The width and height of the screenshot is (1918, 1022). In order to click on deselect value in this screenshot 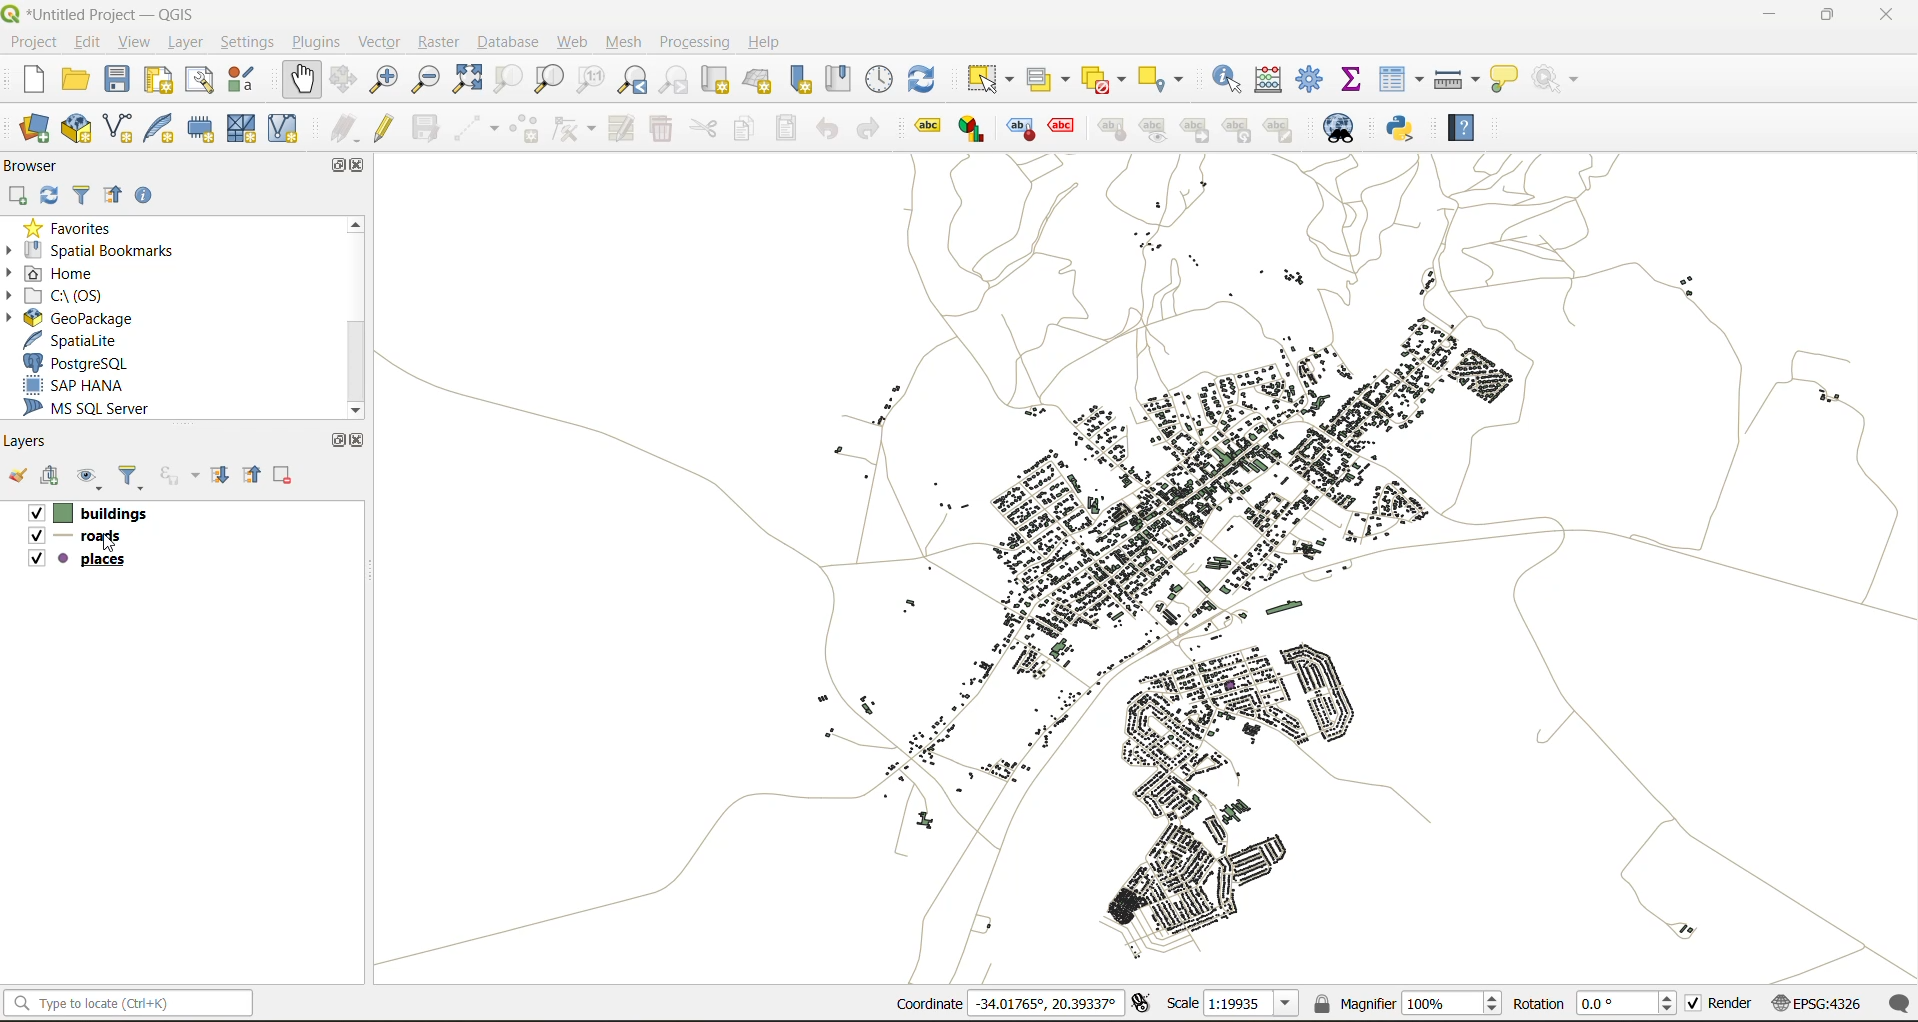, I will do `click(1108, 81)`.